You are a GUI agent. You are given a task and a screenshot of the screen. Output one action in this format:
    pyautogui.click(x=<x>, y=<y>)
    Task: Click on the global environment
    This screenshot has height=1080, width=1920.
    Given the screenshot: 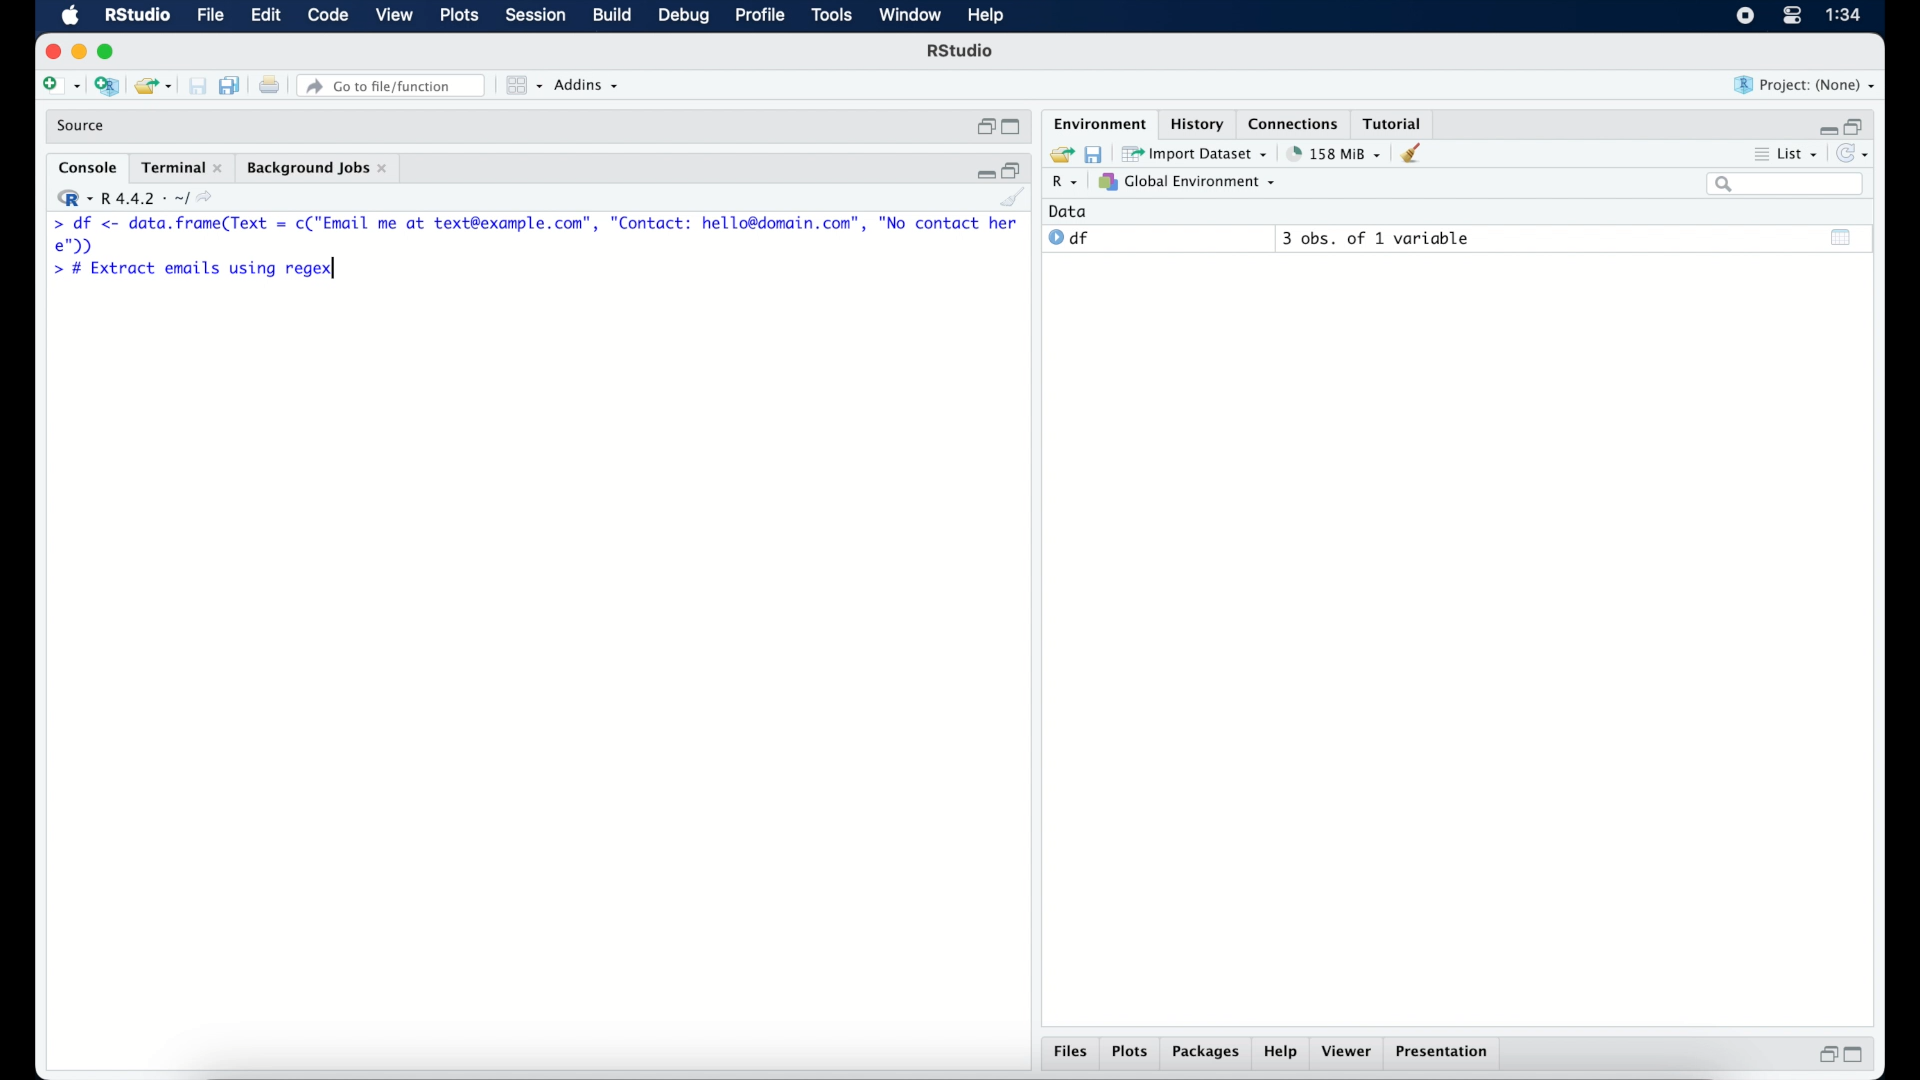 What is the action you would take?
    pyautogui.click(x=1193, y=183)
    